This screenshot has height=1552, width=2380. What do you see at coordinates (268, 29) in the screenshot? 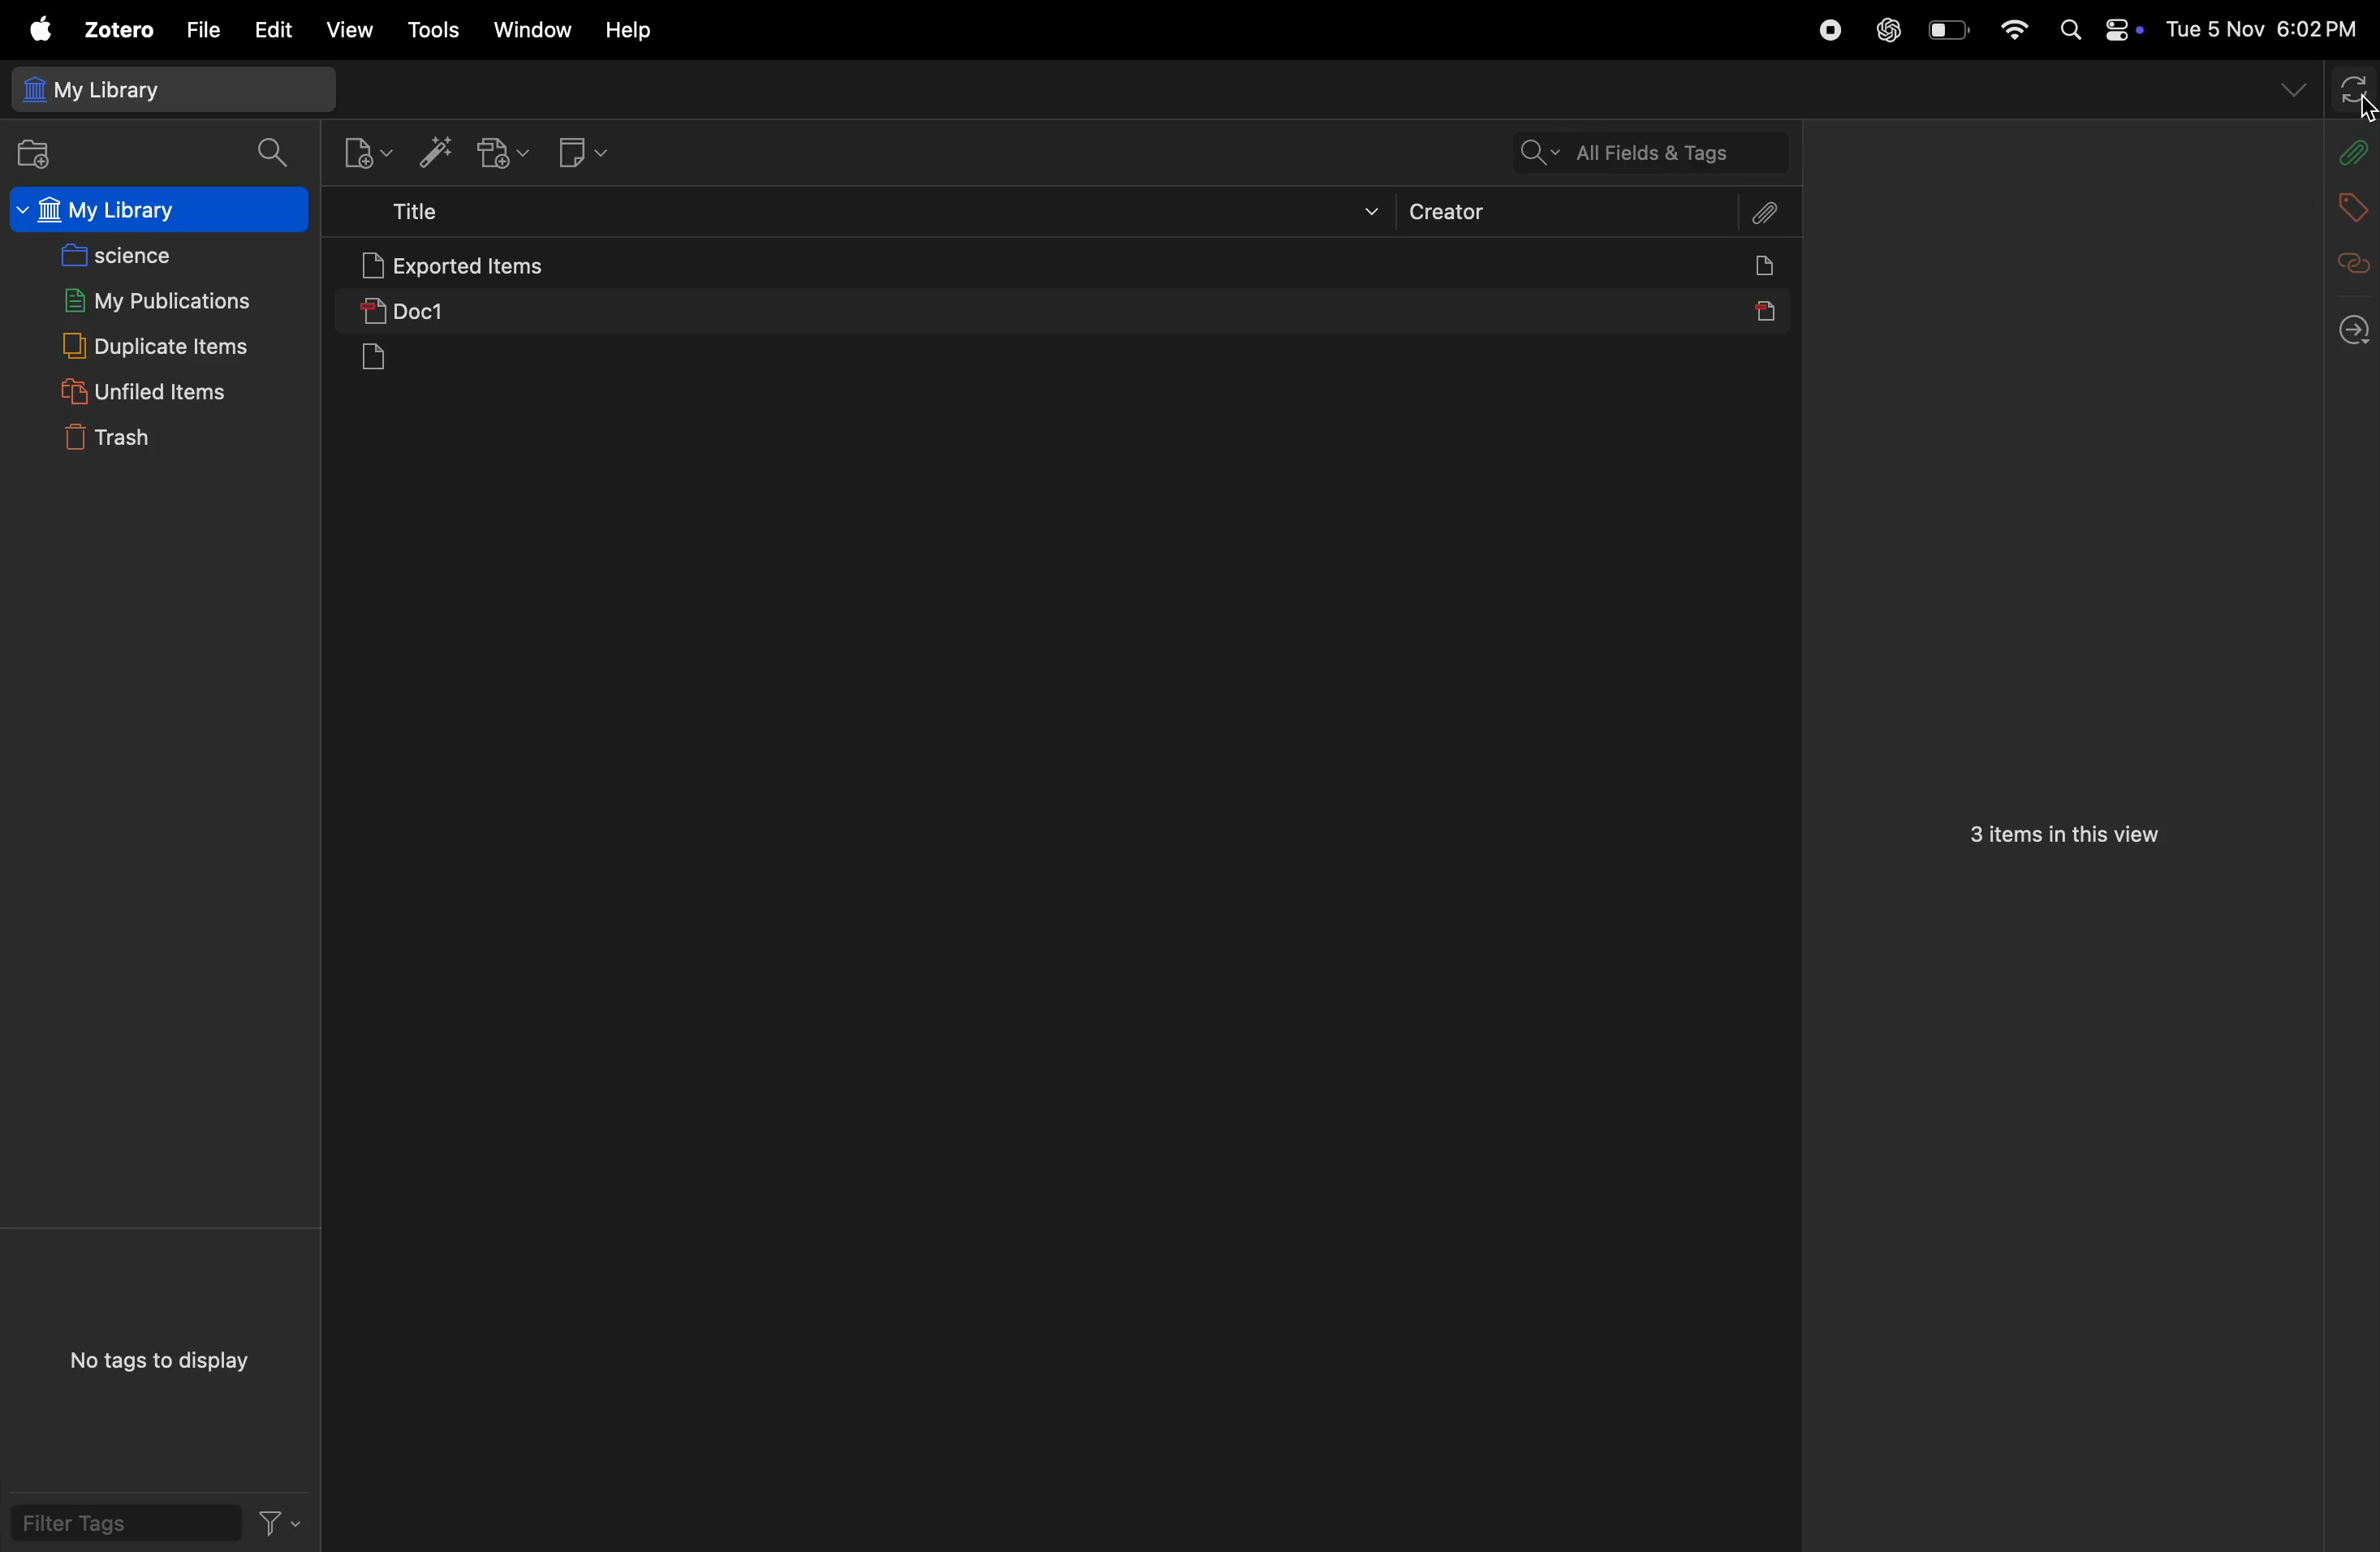
I see `edit` at bounding box center [268, 29].